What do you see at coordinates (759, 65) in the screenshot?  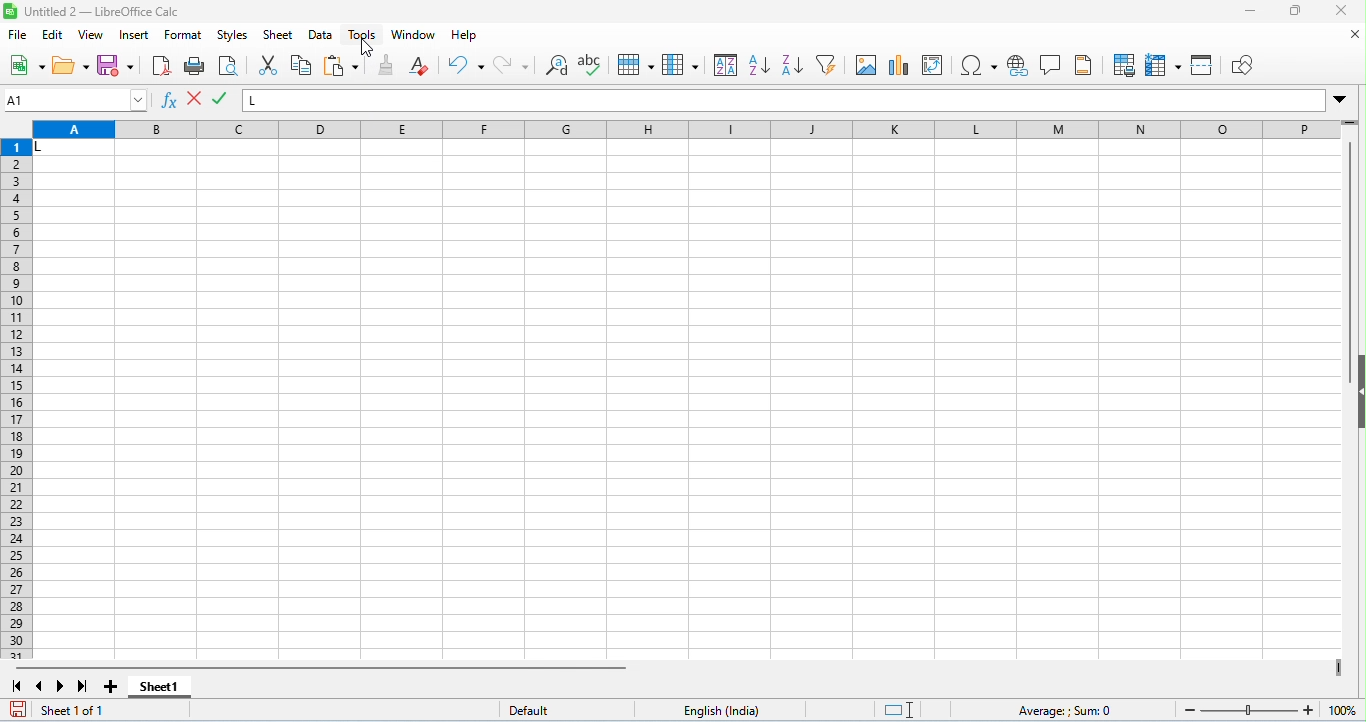 I see `sort ascending` at bounding box center [759, 65].